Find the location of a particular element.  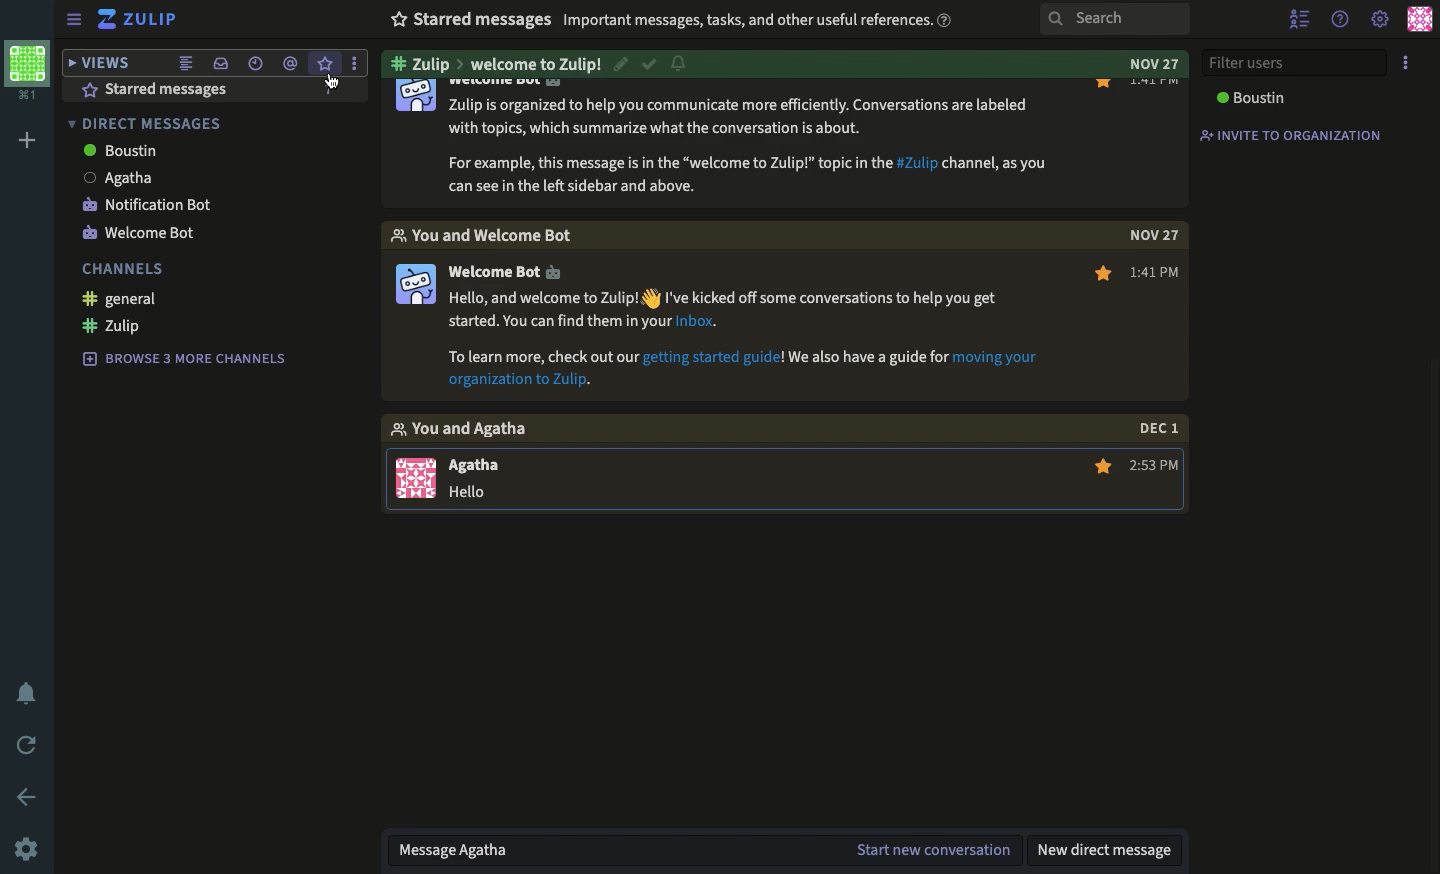

bot image is located at coordinates (414, 97).